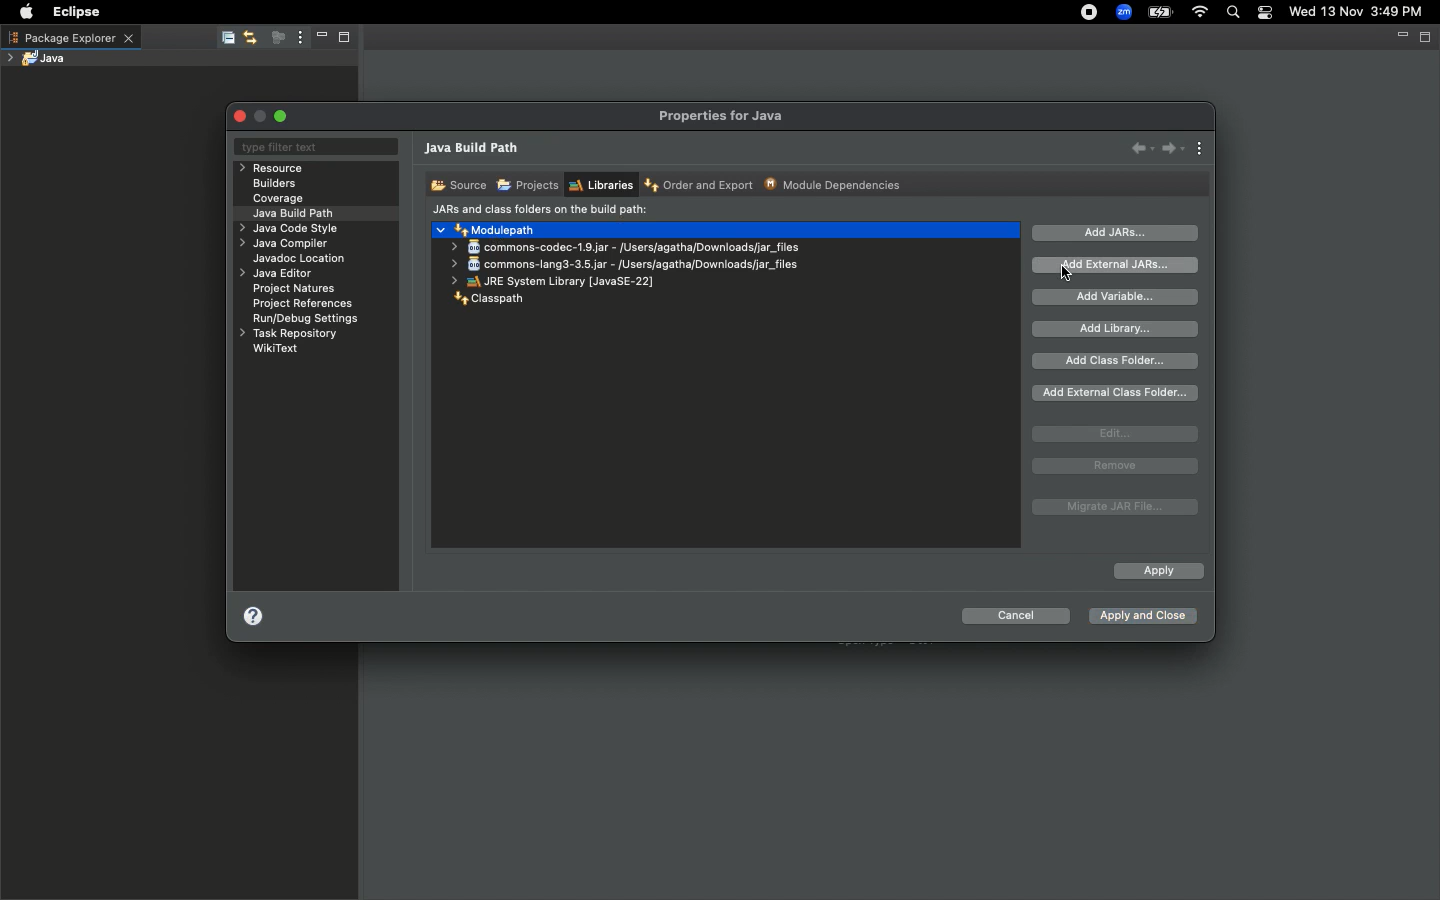 This screenshot has width=1440, height=900. What do you see at coordinates (253, 620) in the screenshot?
I see `Help` at bounding box center [253, 620].